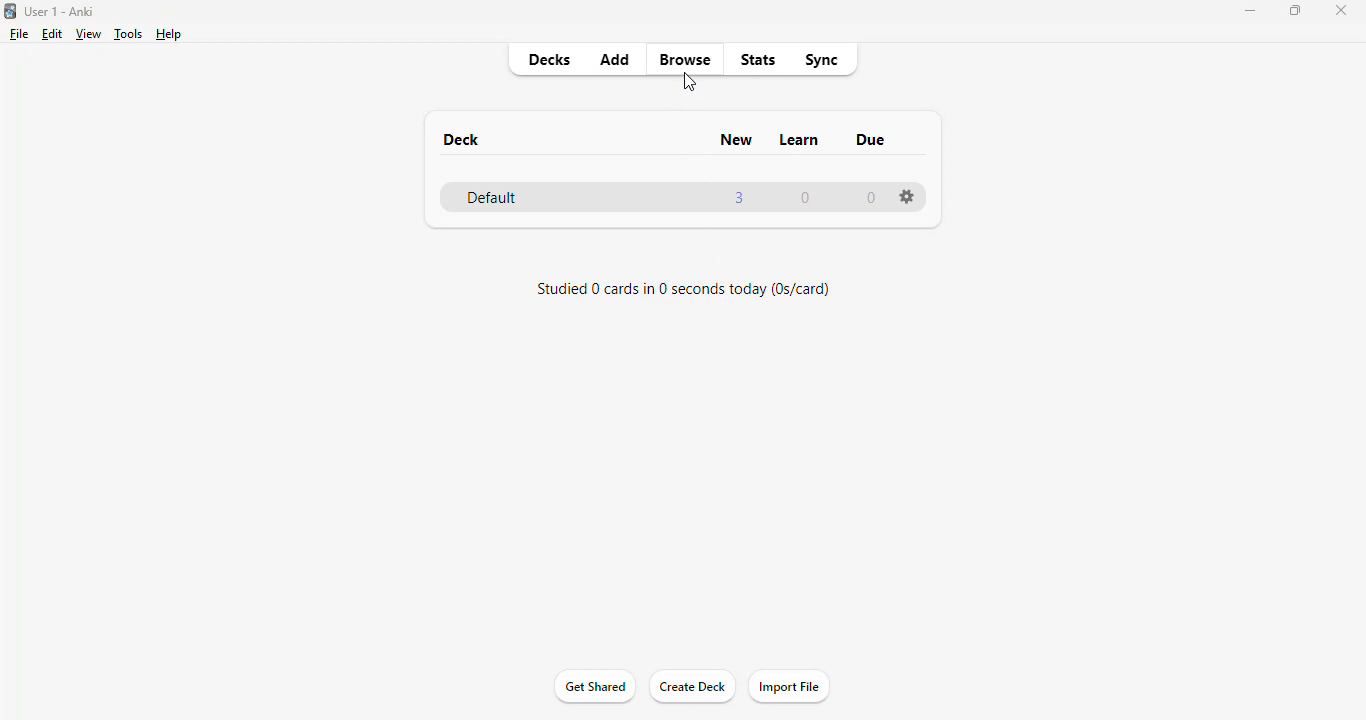 The height and width of the screenshot is (720, 1366). Describe the element at coordinates (1251, 11) in the screenshot. I see `minimize` at that location.